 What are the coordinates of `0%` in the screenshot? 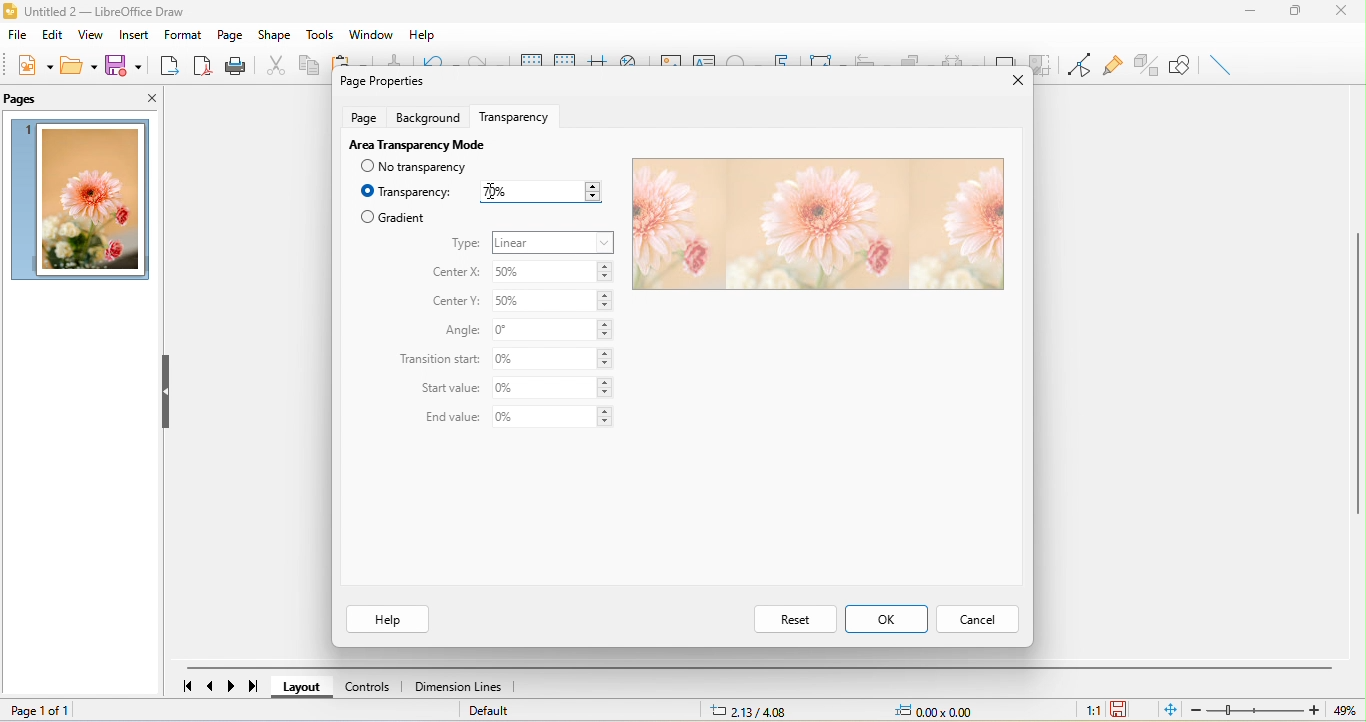 It's located at (553, 388).